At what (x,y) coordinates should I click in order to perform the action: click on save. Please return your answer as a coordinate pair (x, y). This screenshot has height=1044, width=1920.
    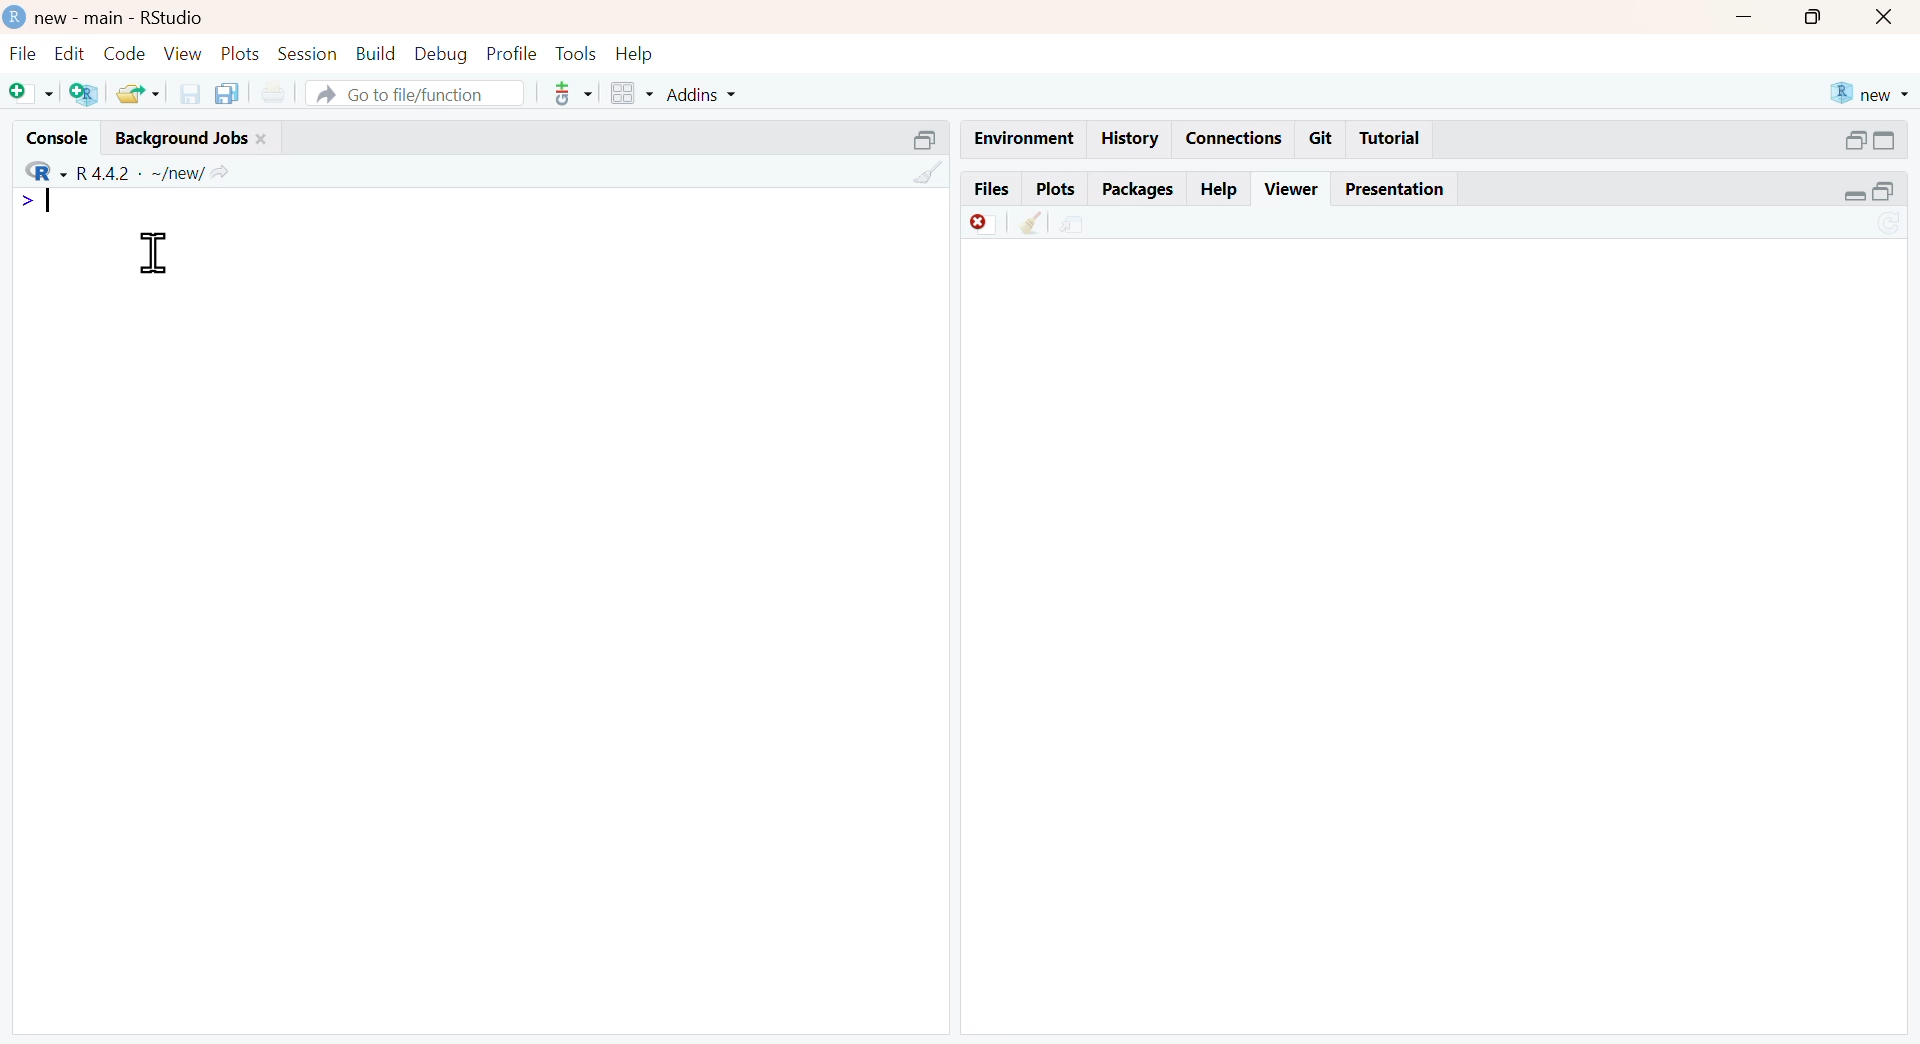
    Looking at the image, I should click on (191, 94).